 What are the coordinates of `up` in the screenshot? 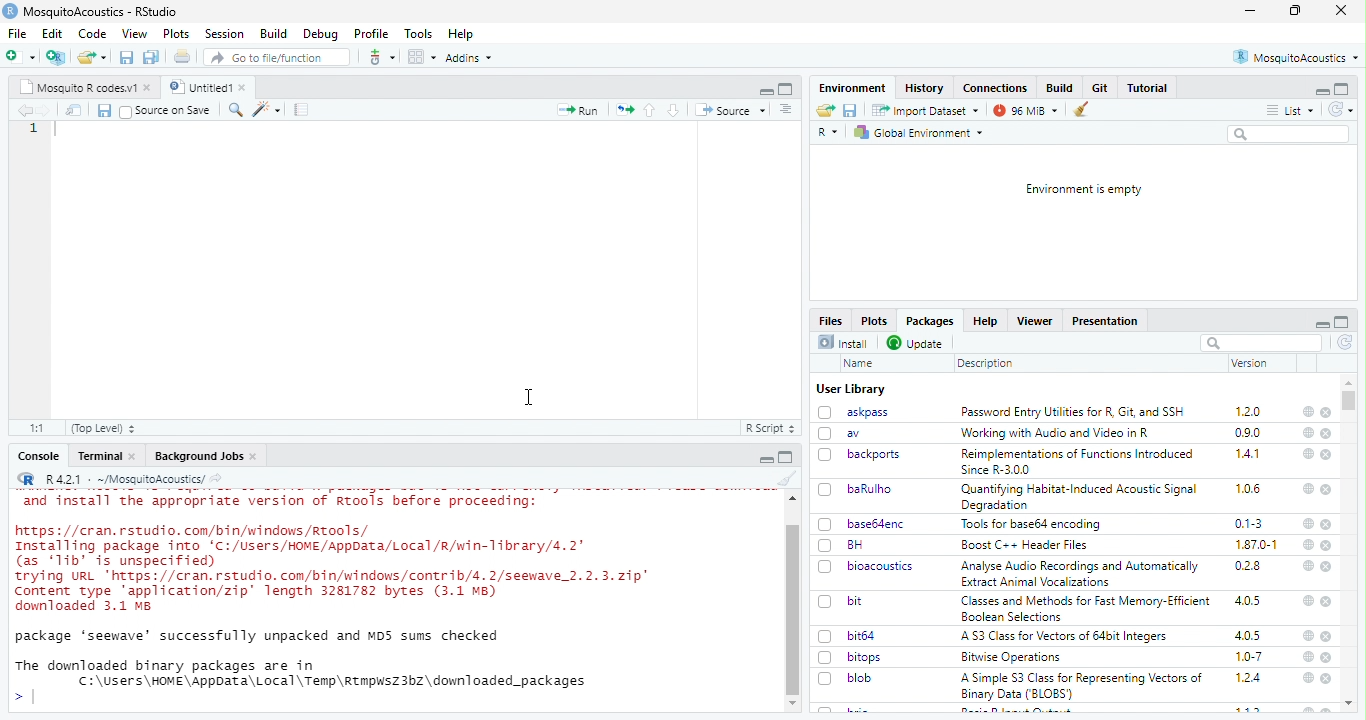 It's located at (651, 110).